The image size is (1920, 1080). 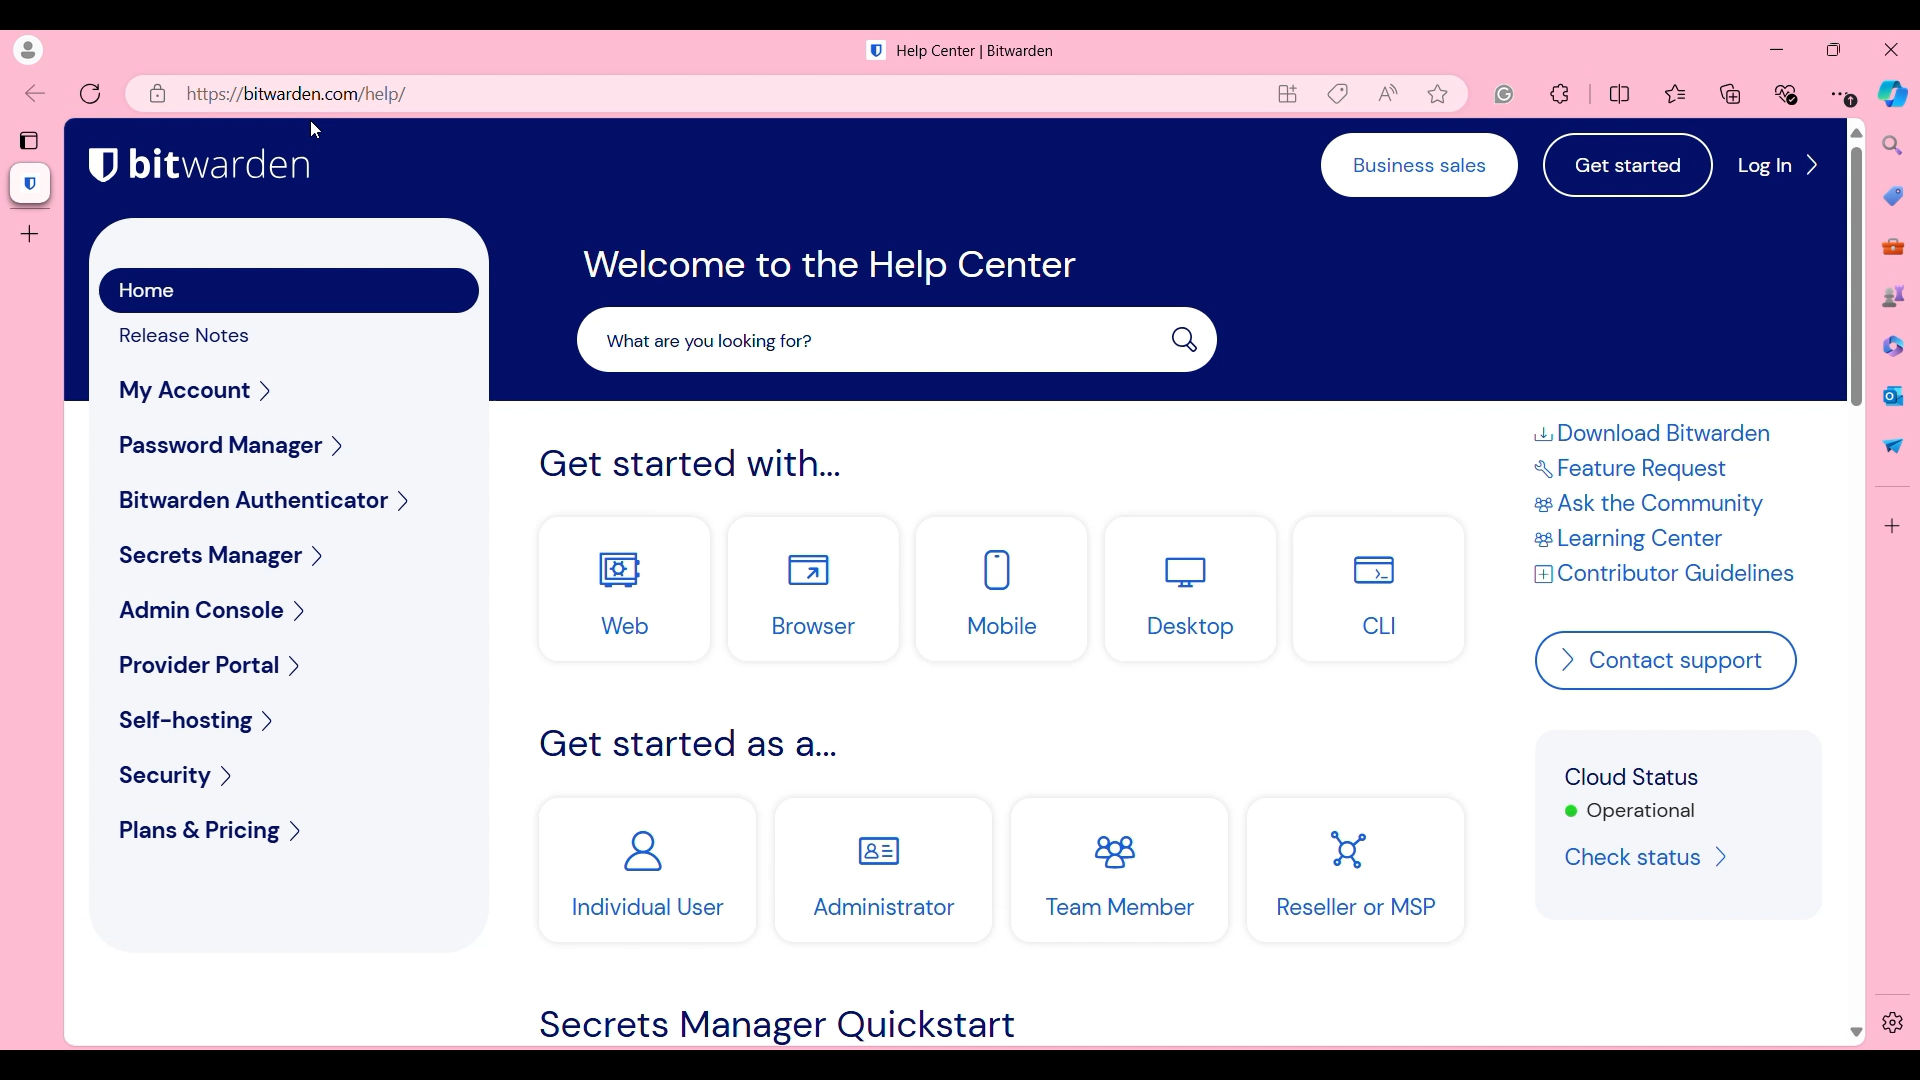 I want to click on Web, so click(x=626, y=589).